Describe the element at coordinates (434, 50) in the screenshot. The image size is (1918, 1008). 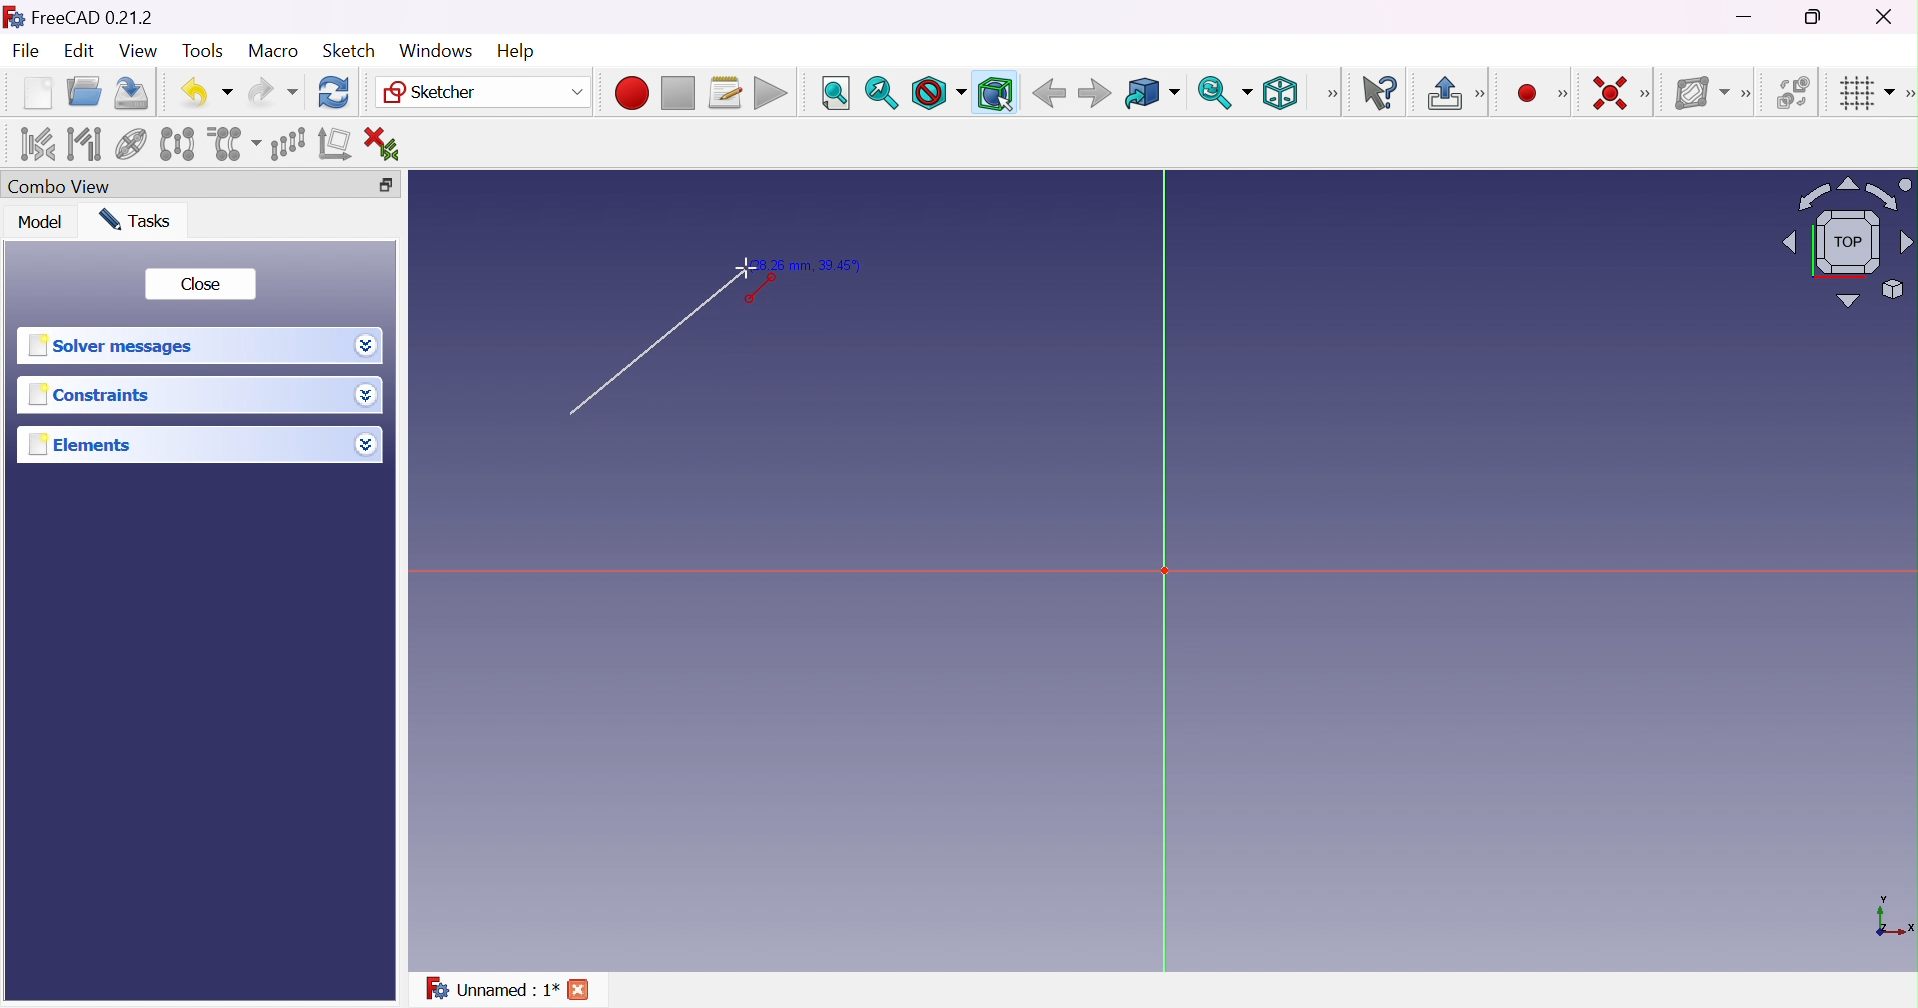
I see `Windows` at that location.